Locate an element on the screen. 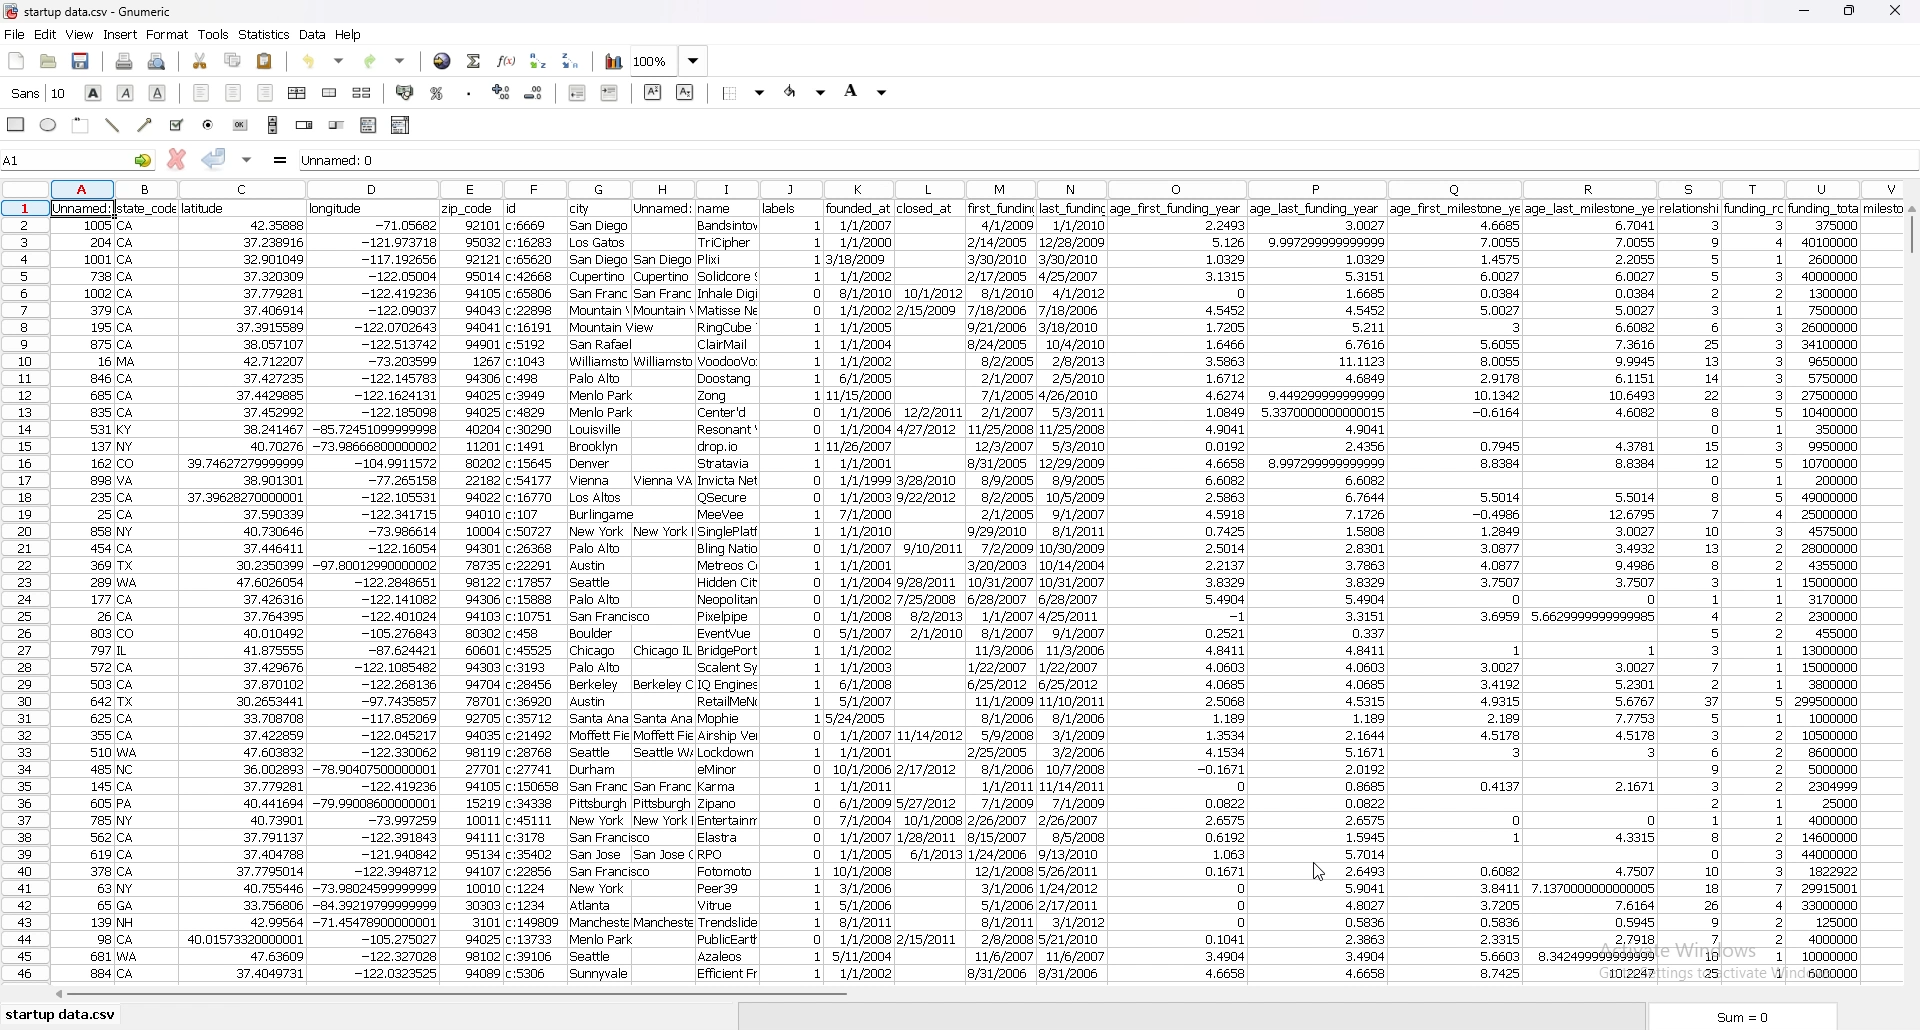  print is located at coordinates (123, 62).